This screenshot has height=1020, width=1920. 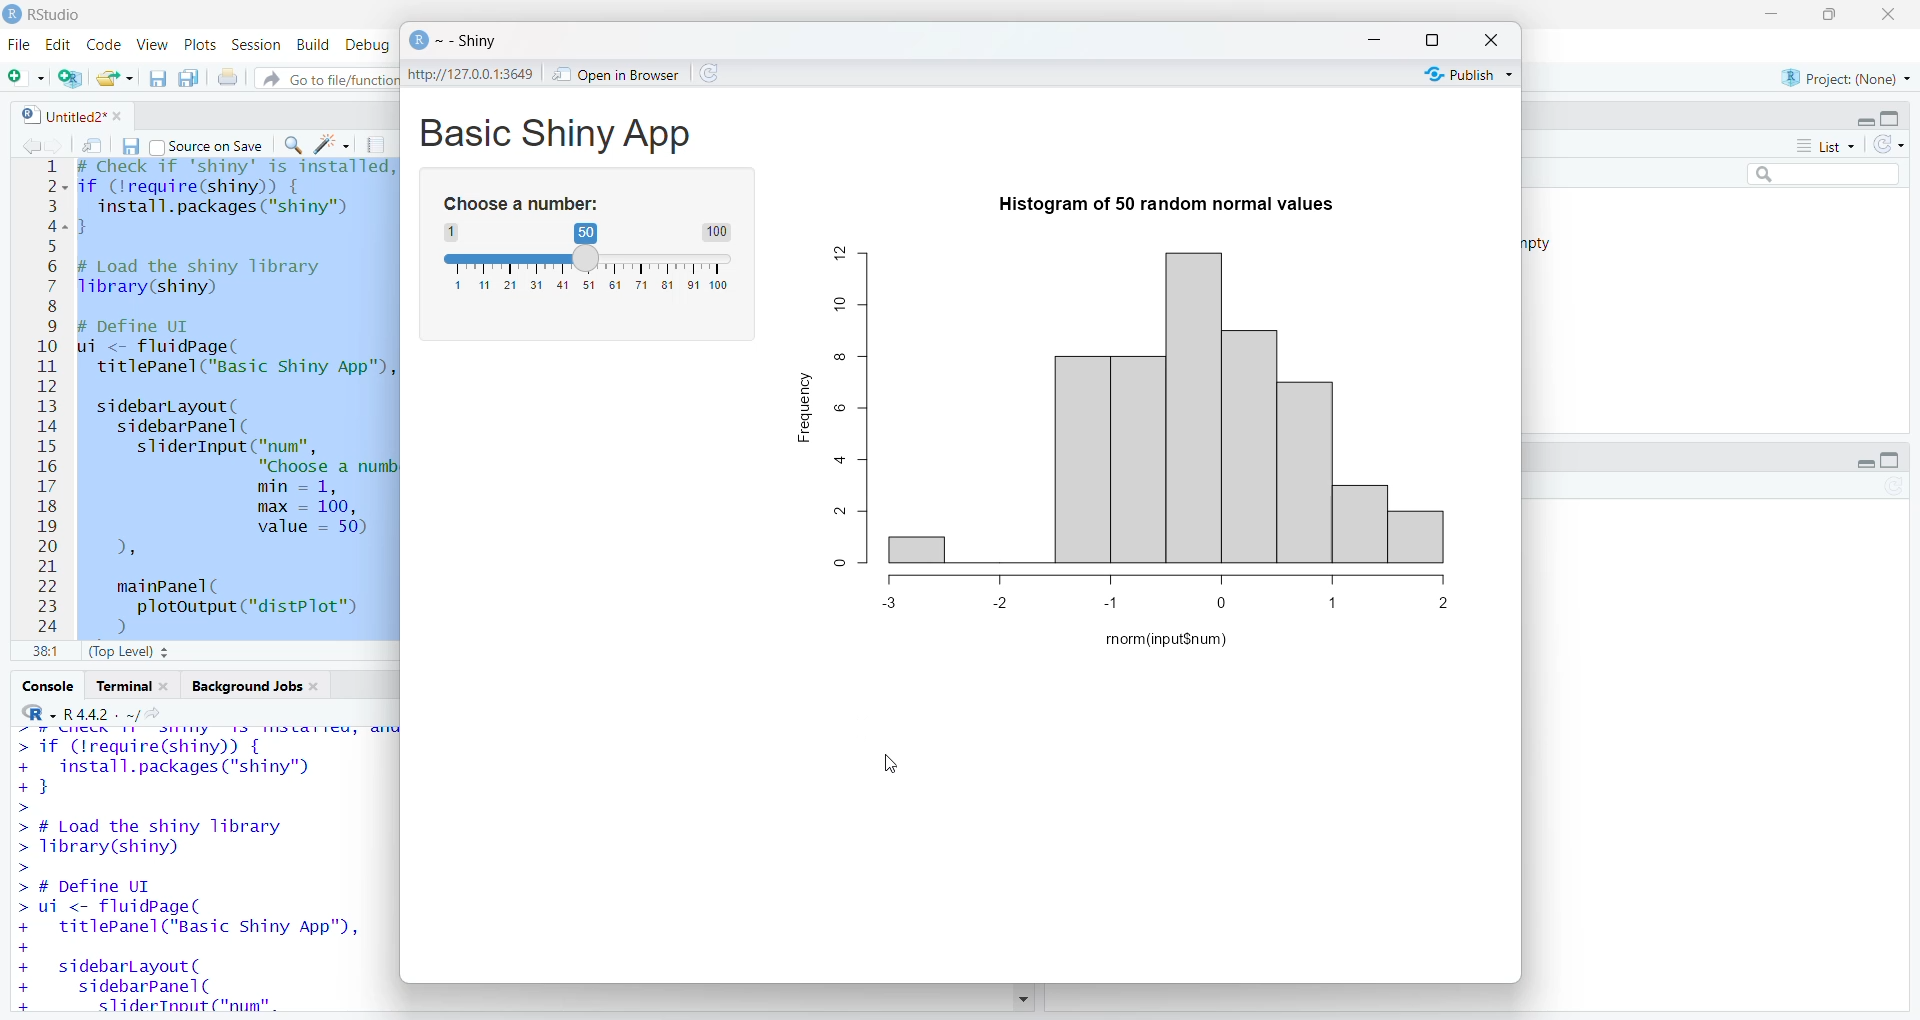 What do you see at coordinates (1167, 640) in the screenshot?
I see `morm(input$num)` at bounding box center [1167, 640].